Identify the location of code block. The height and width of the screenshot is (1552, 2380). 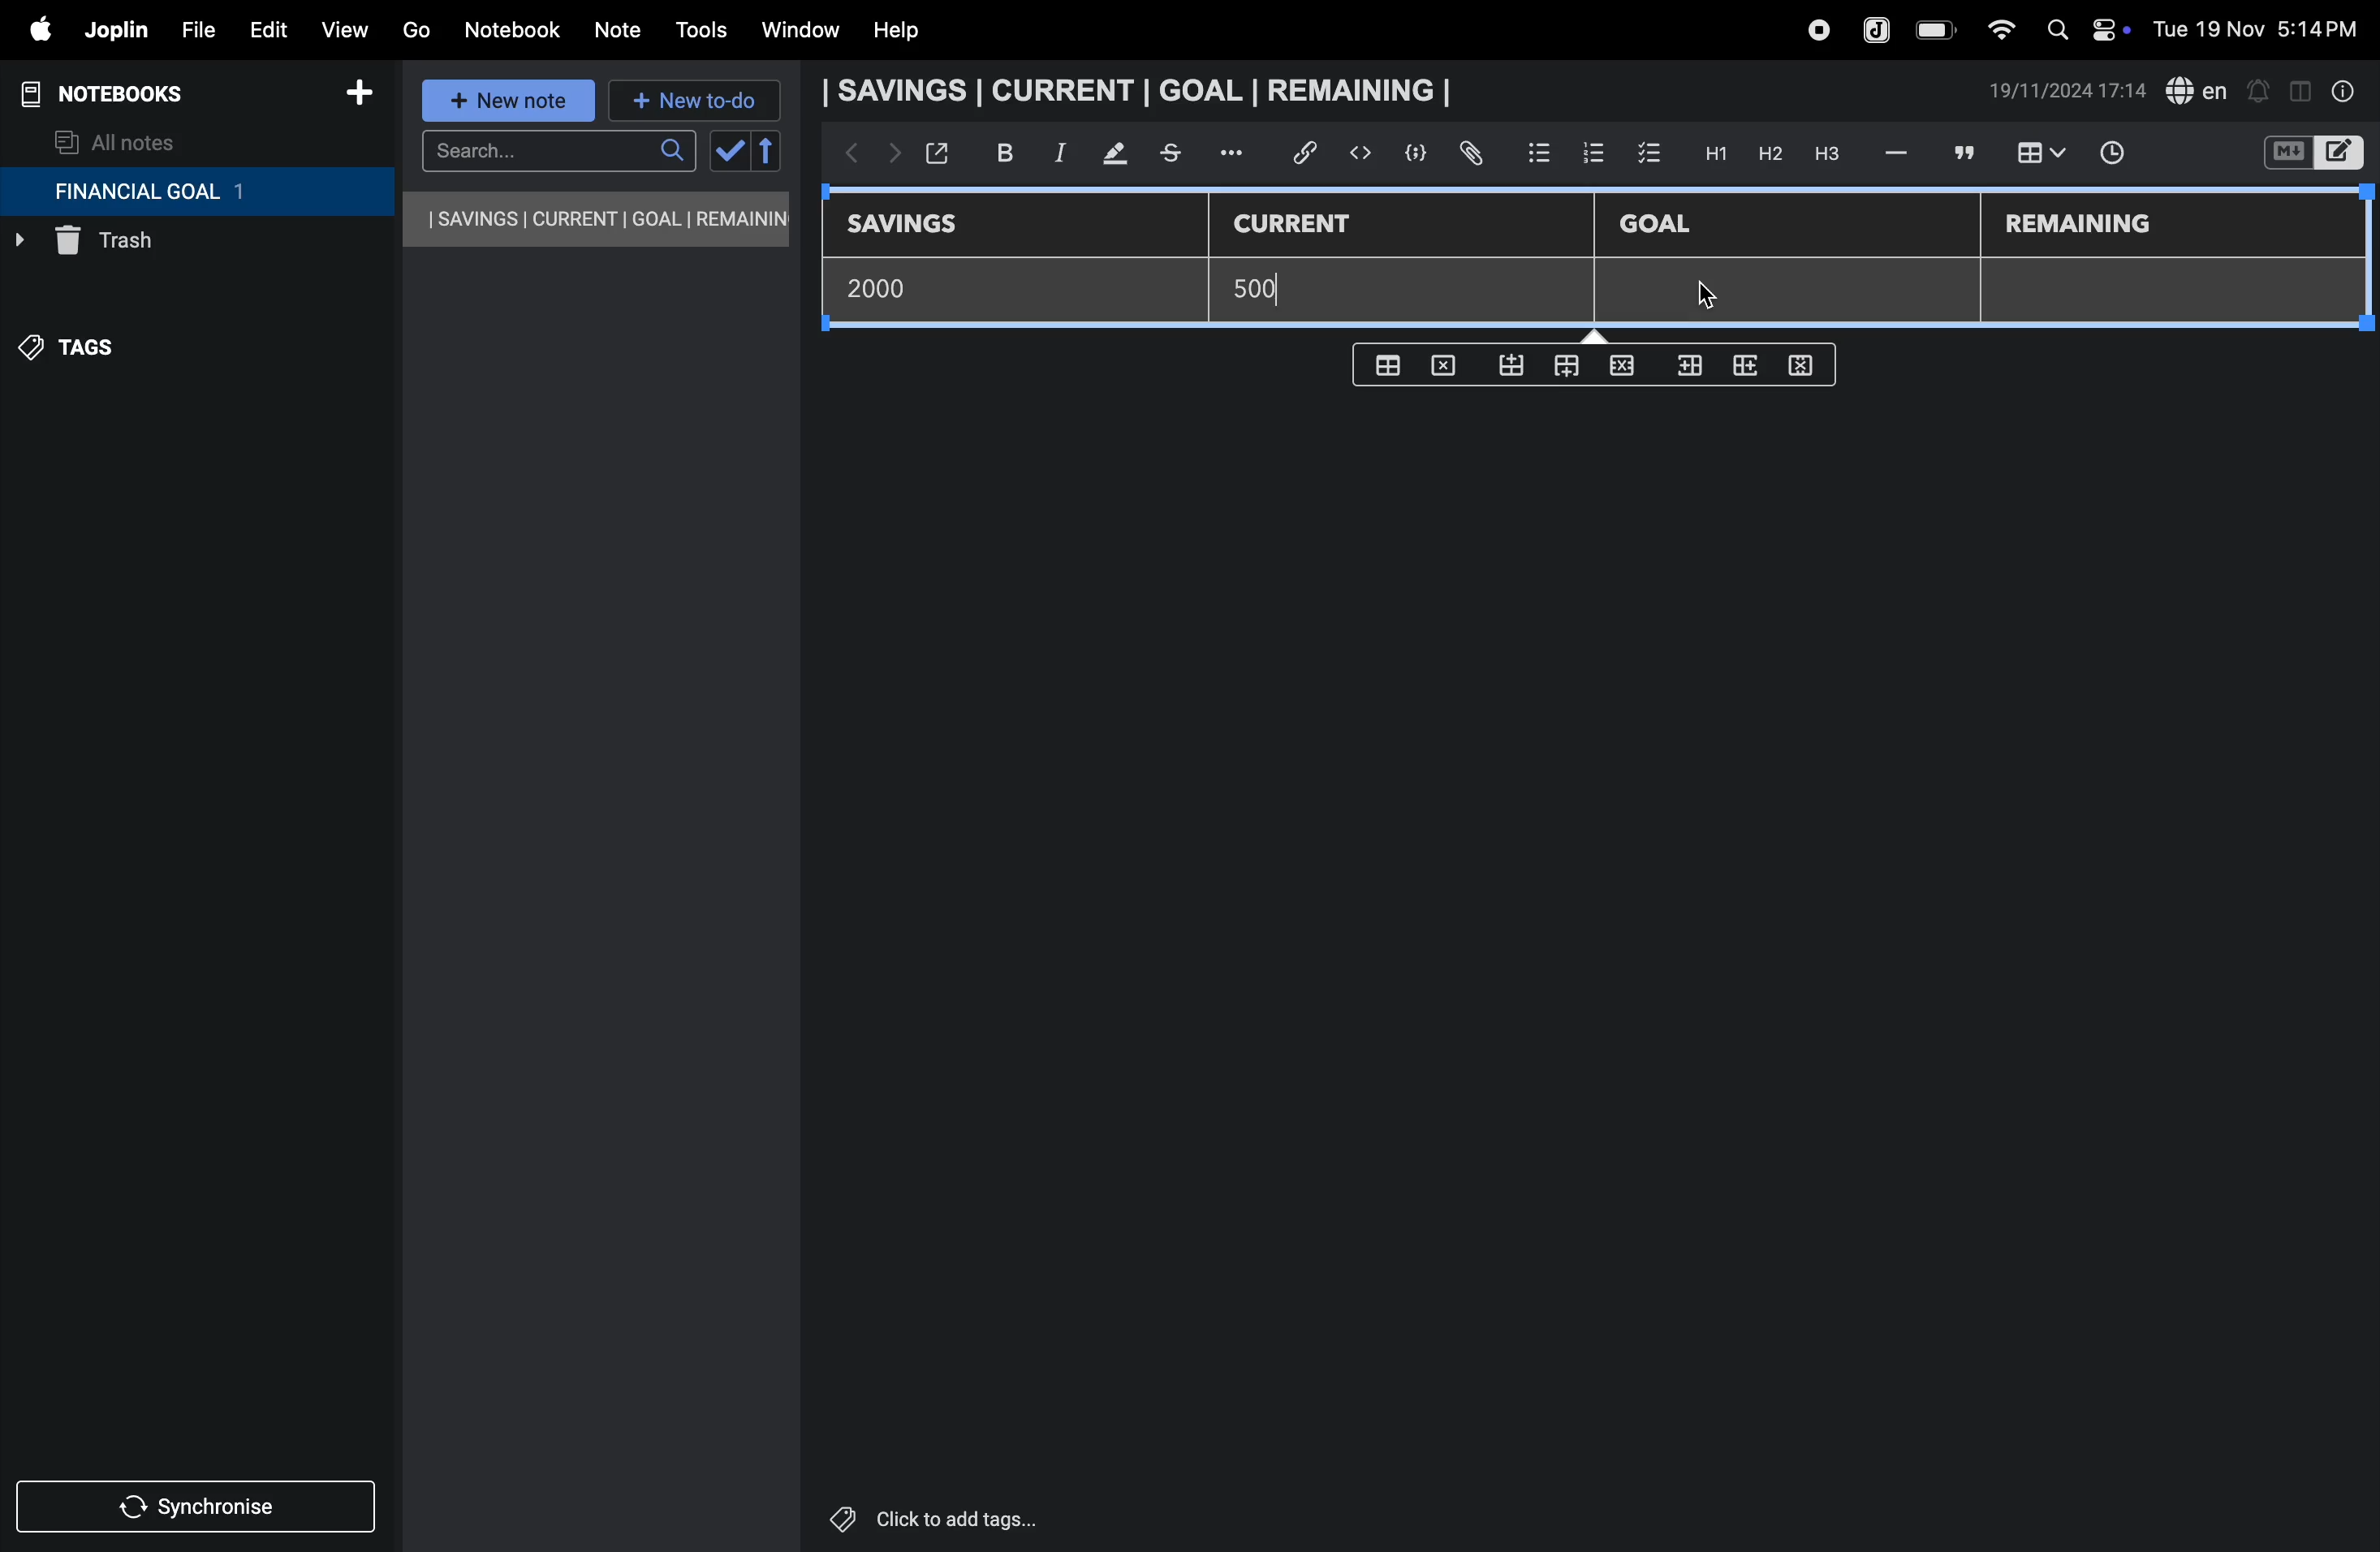
(1408, 153).